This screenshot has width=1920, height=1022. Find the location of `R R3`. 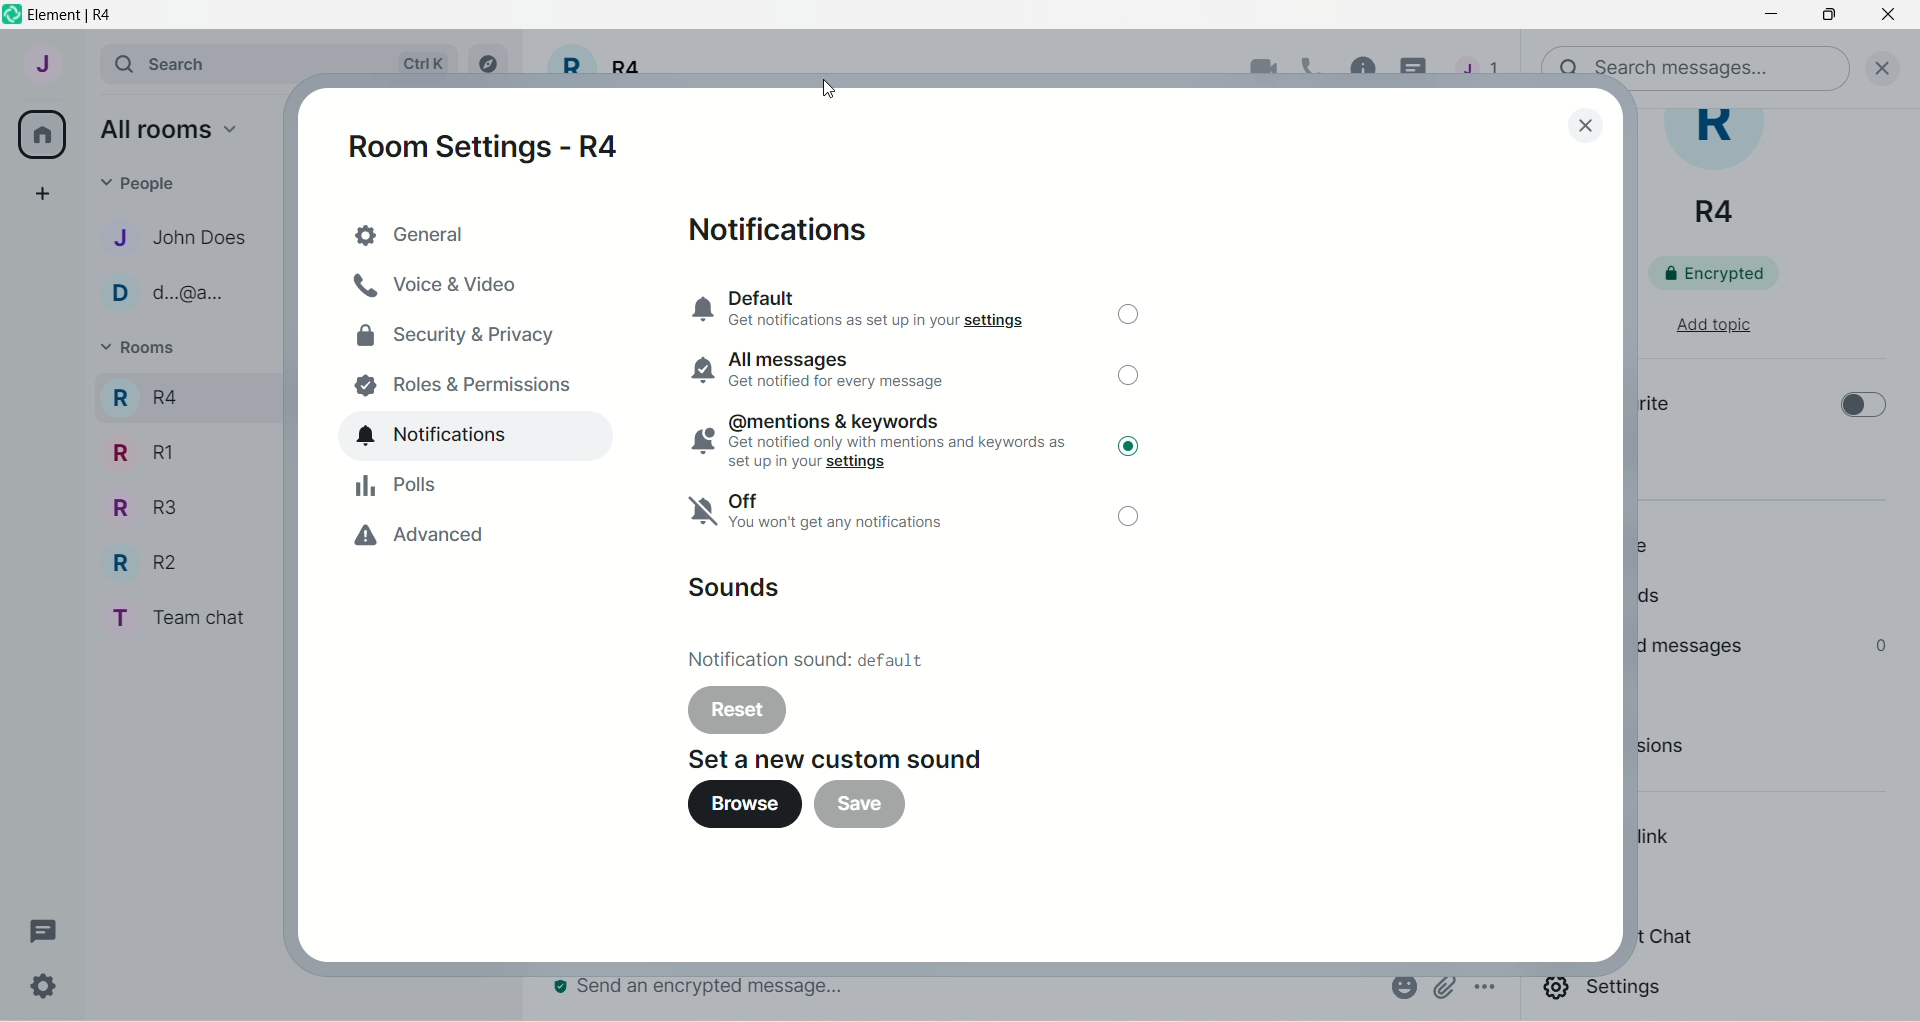

R R3 is located at coordinates (139, 505).